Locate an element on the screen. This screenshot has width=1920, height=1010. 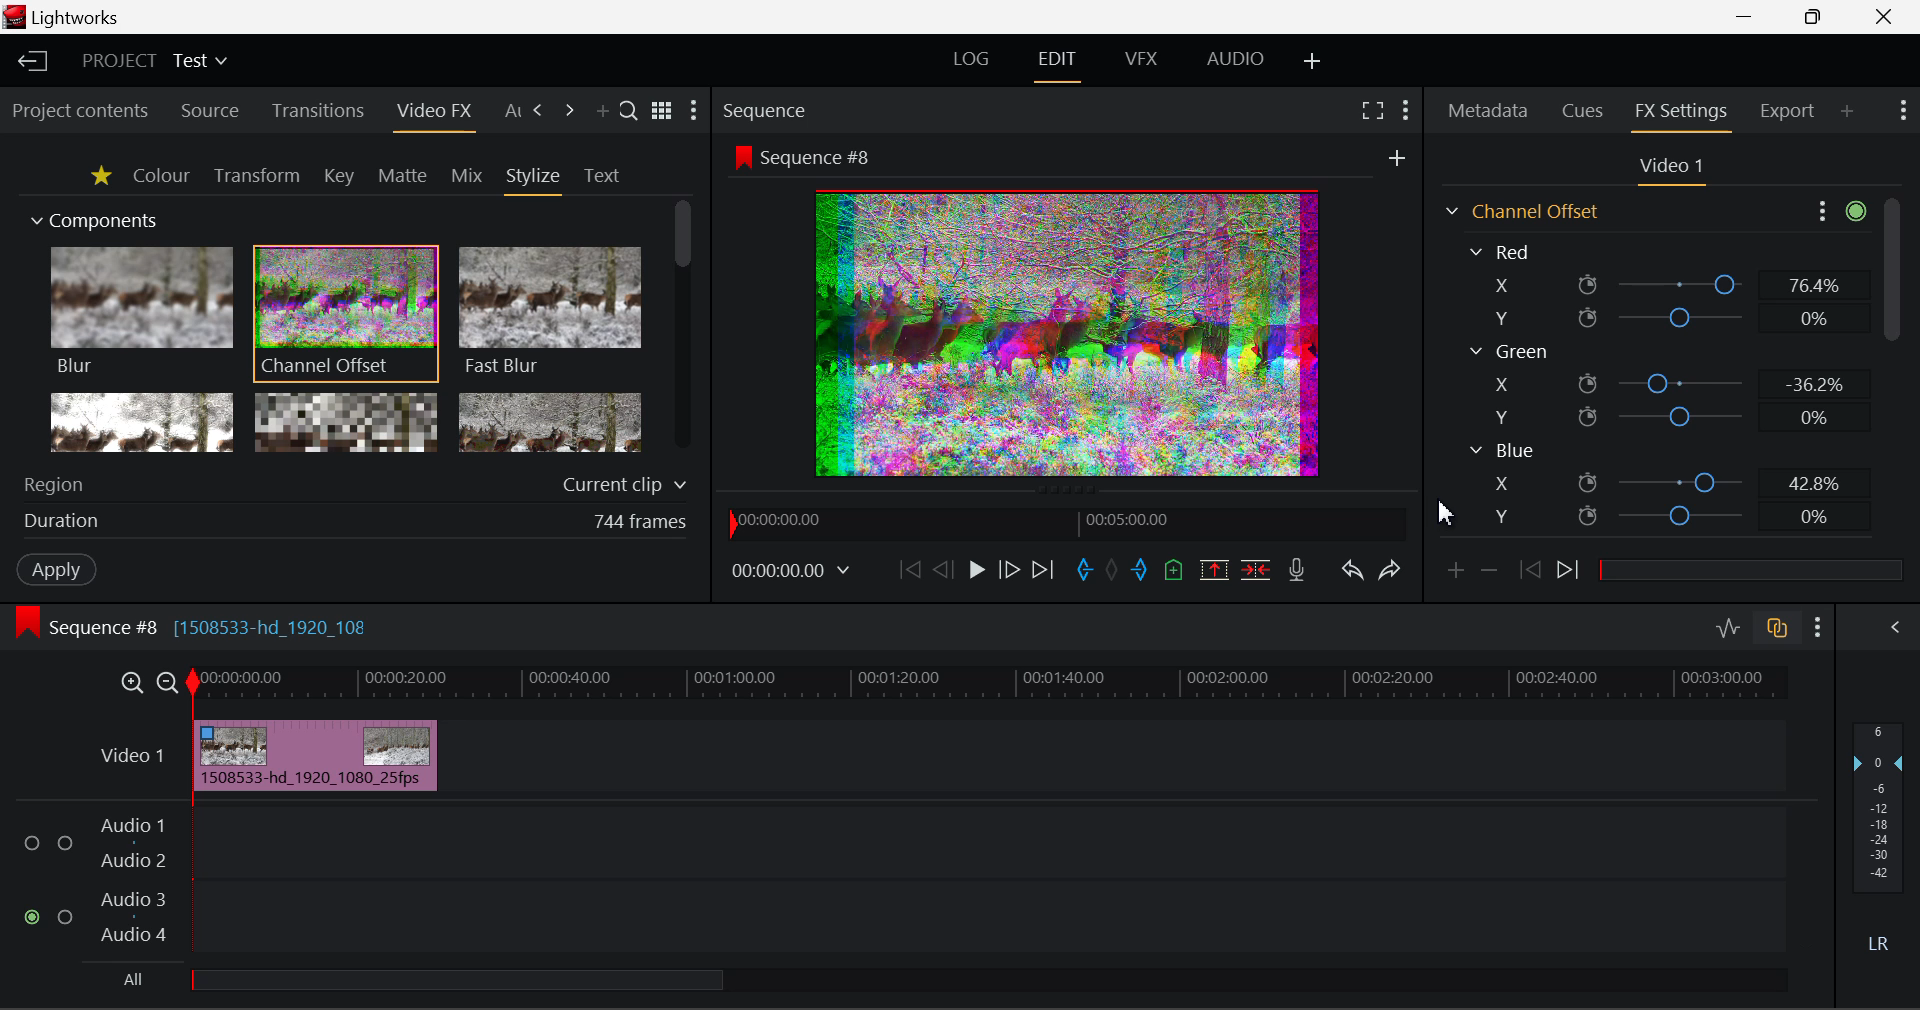
Scroll Bar is located at coordinates (1891, 373).